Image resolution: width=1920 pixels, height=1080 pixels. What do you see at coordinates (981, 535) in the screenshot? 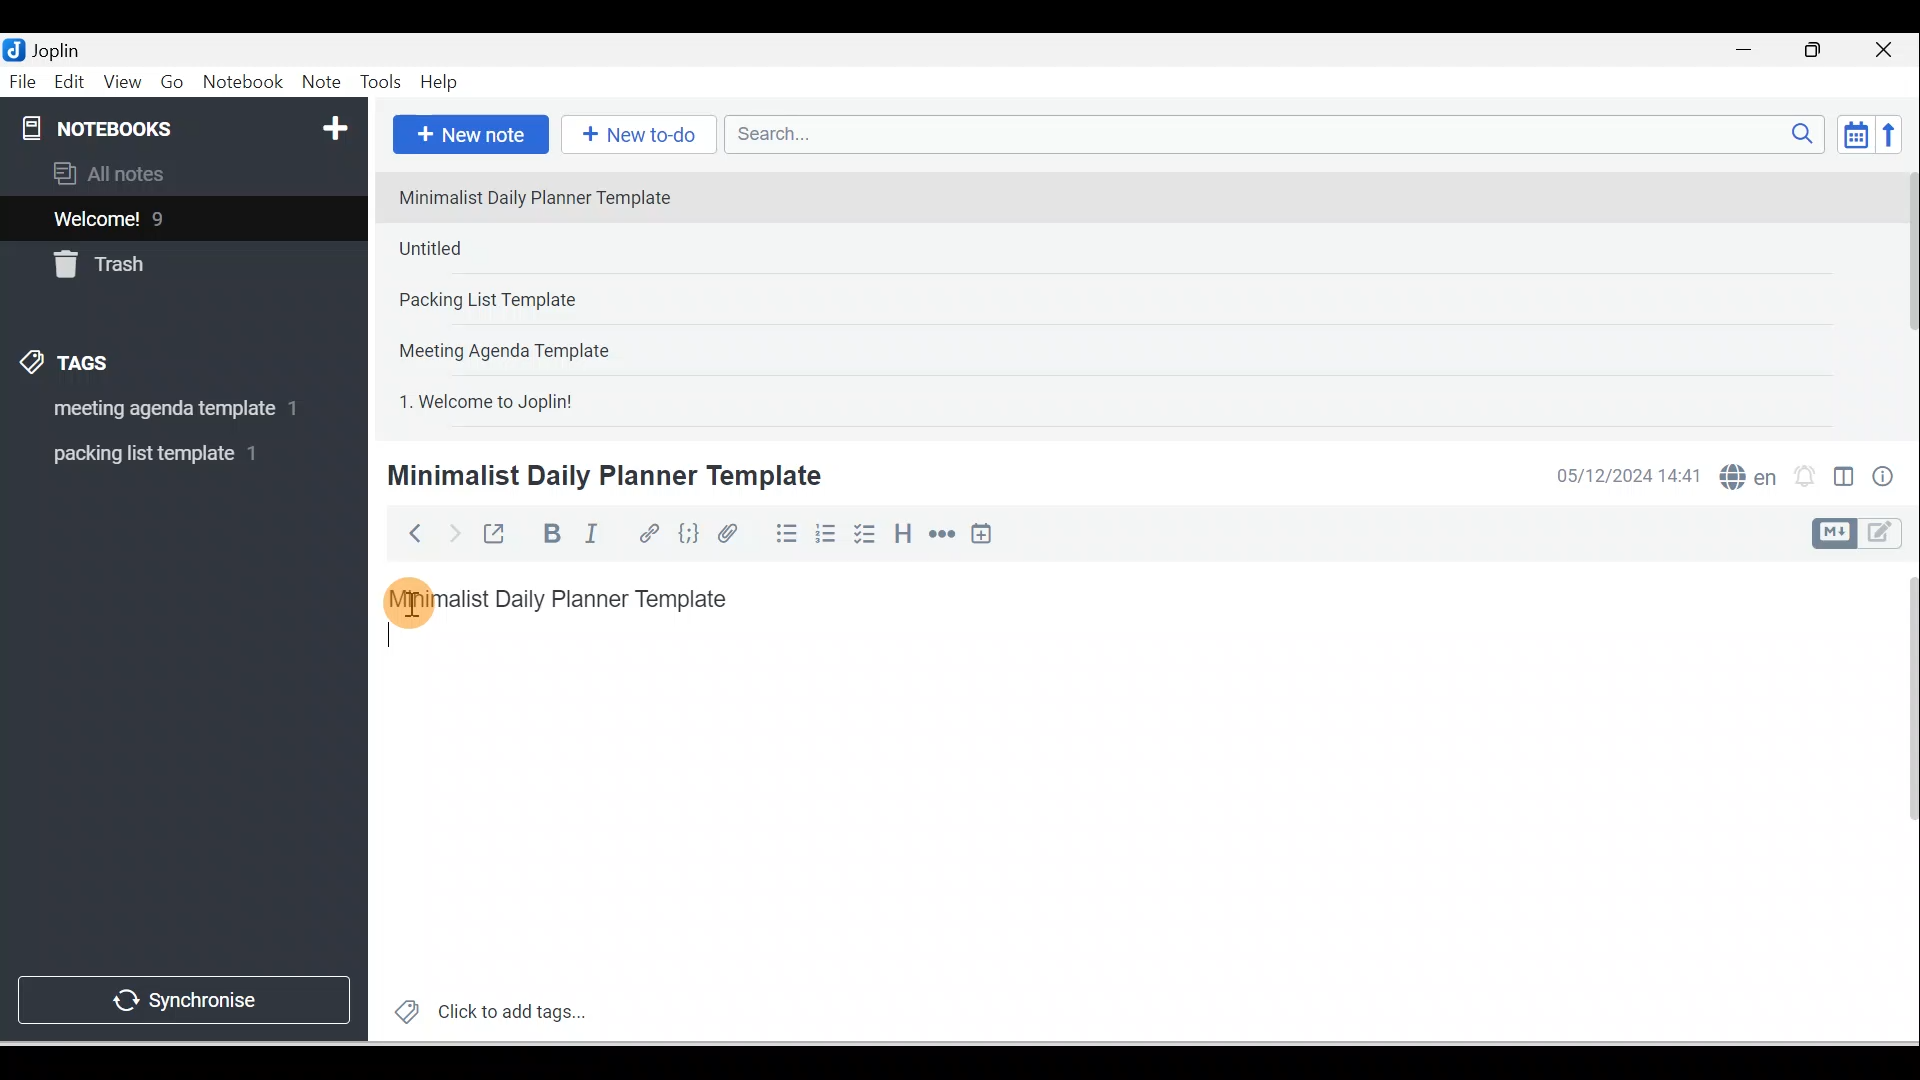
I see `Insert time` at bounding box center [981, 535].